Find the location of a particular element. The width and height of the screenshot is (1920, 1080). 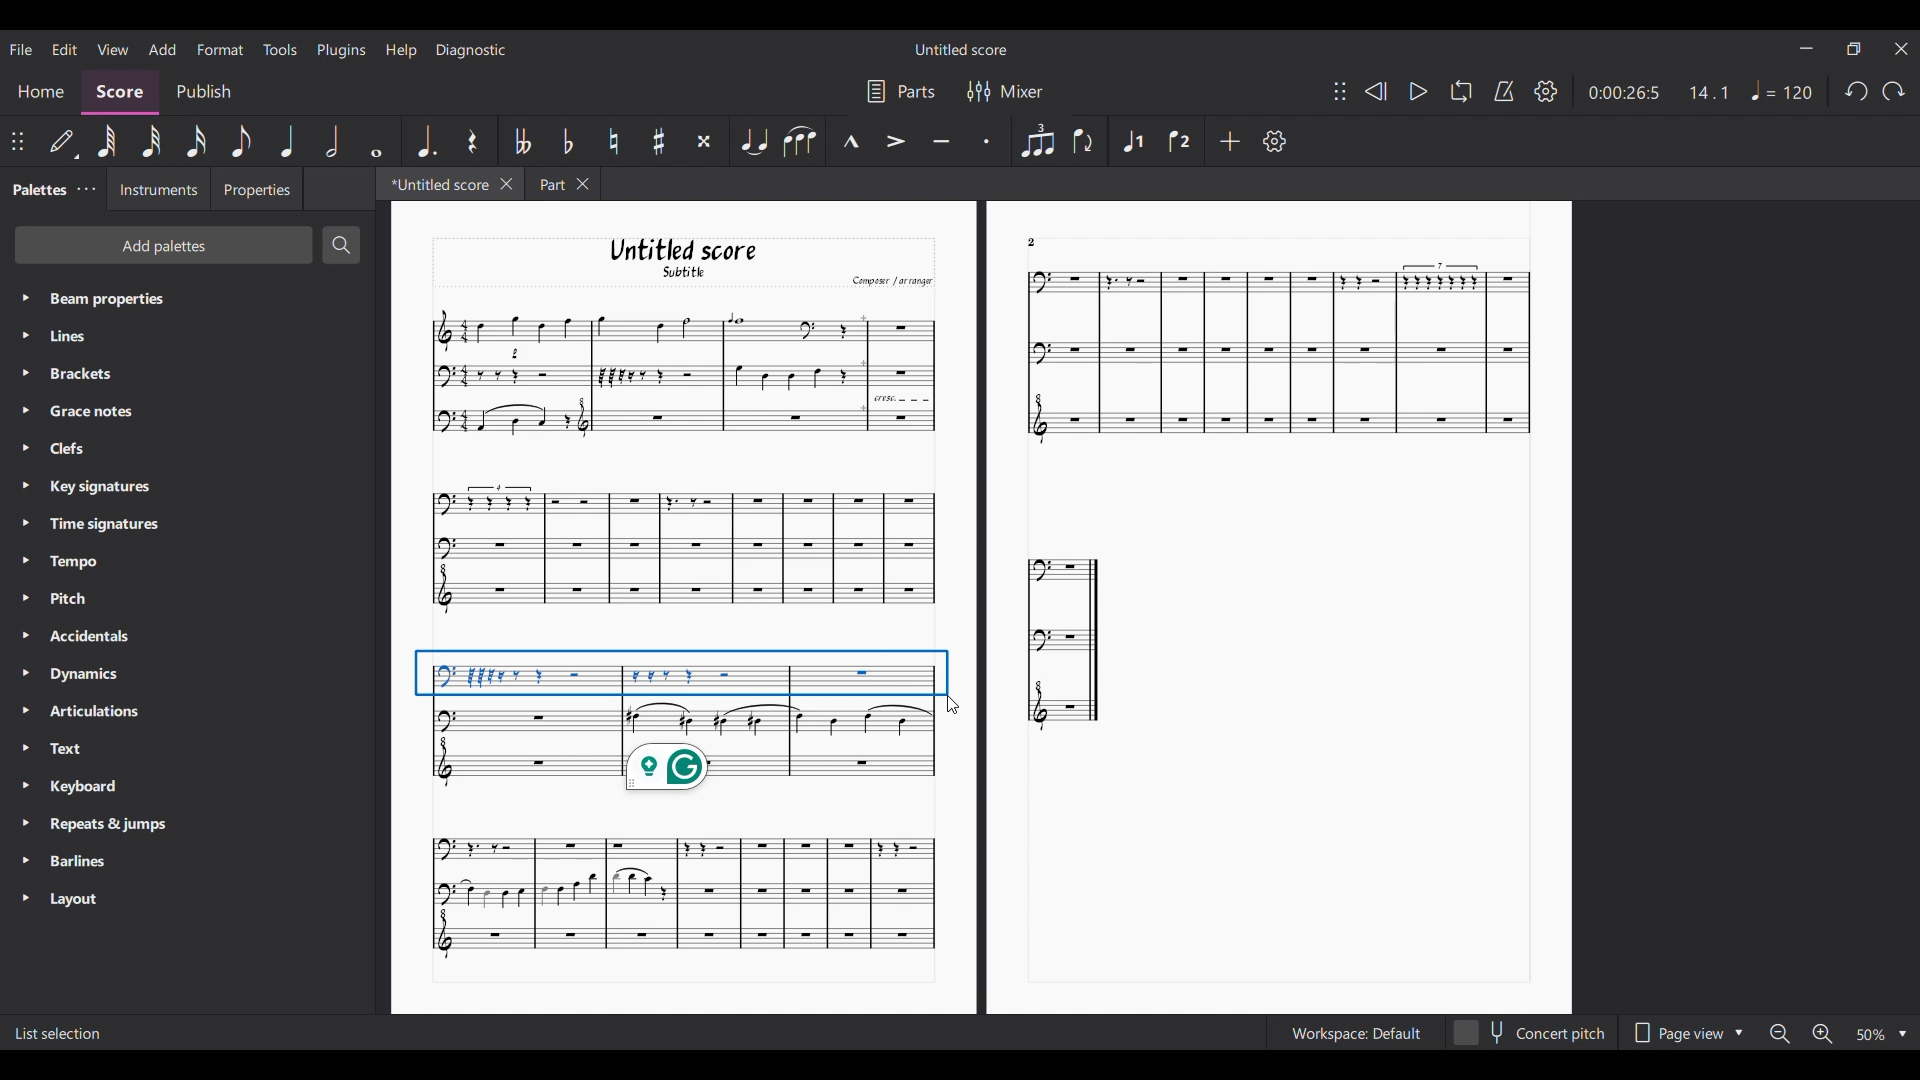

Tuplet is located at coordinates (1037, 140).